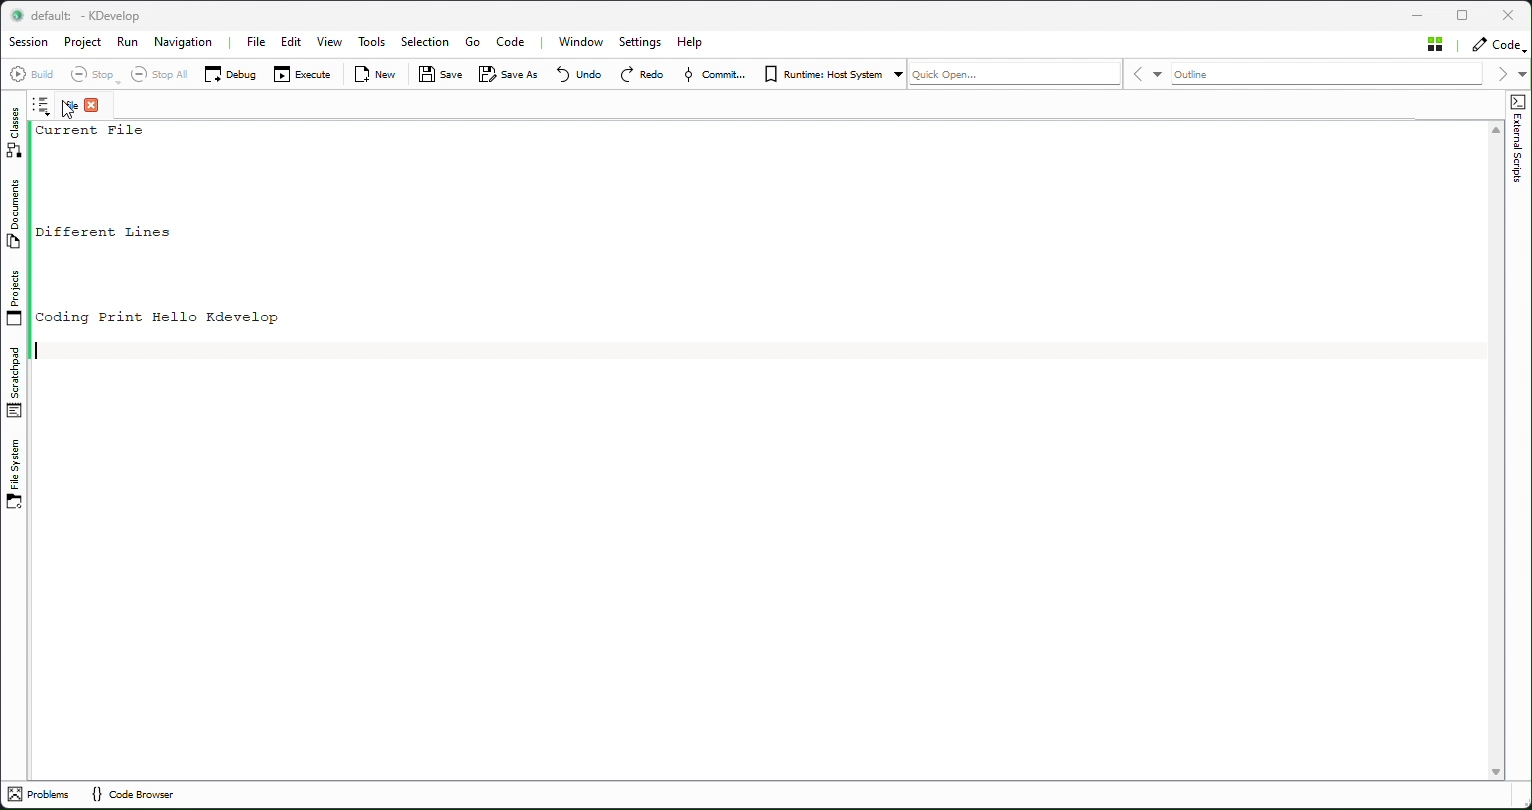  Describe the element at coordinates (373, 41) in the screenshot. I see `Tools` at that location.